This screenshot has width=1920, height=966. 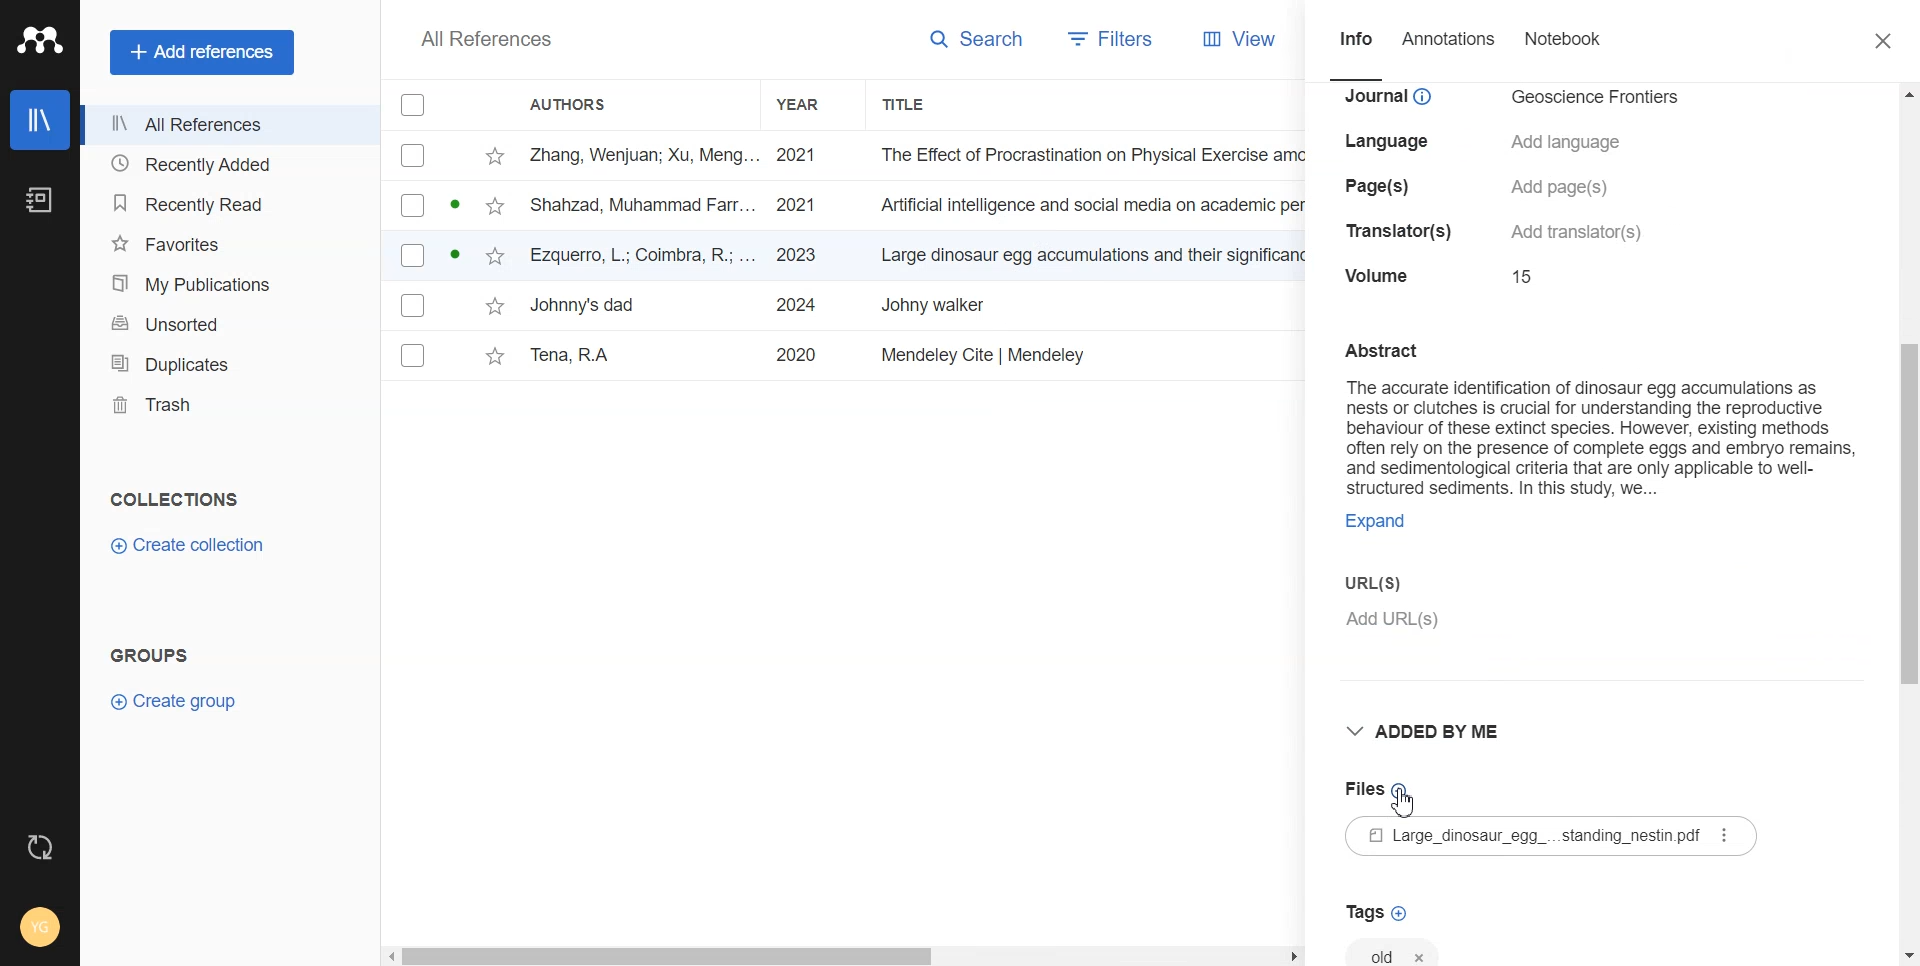 I want to click on File, so click(x=923, y=356).